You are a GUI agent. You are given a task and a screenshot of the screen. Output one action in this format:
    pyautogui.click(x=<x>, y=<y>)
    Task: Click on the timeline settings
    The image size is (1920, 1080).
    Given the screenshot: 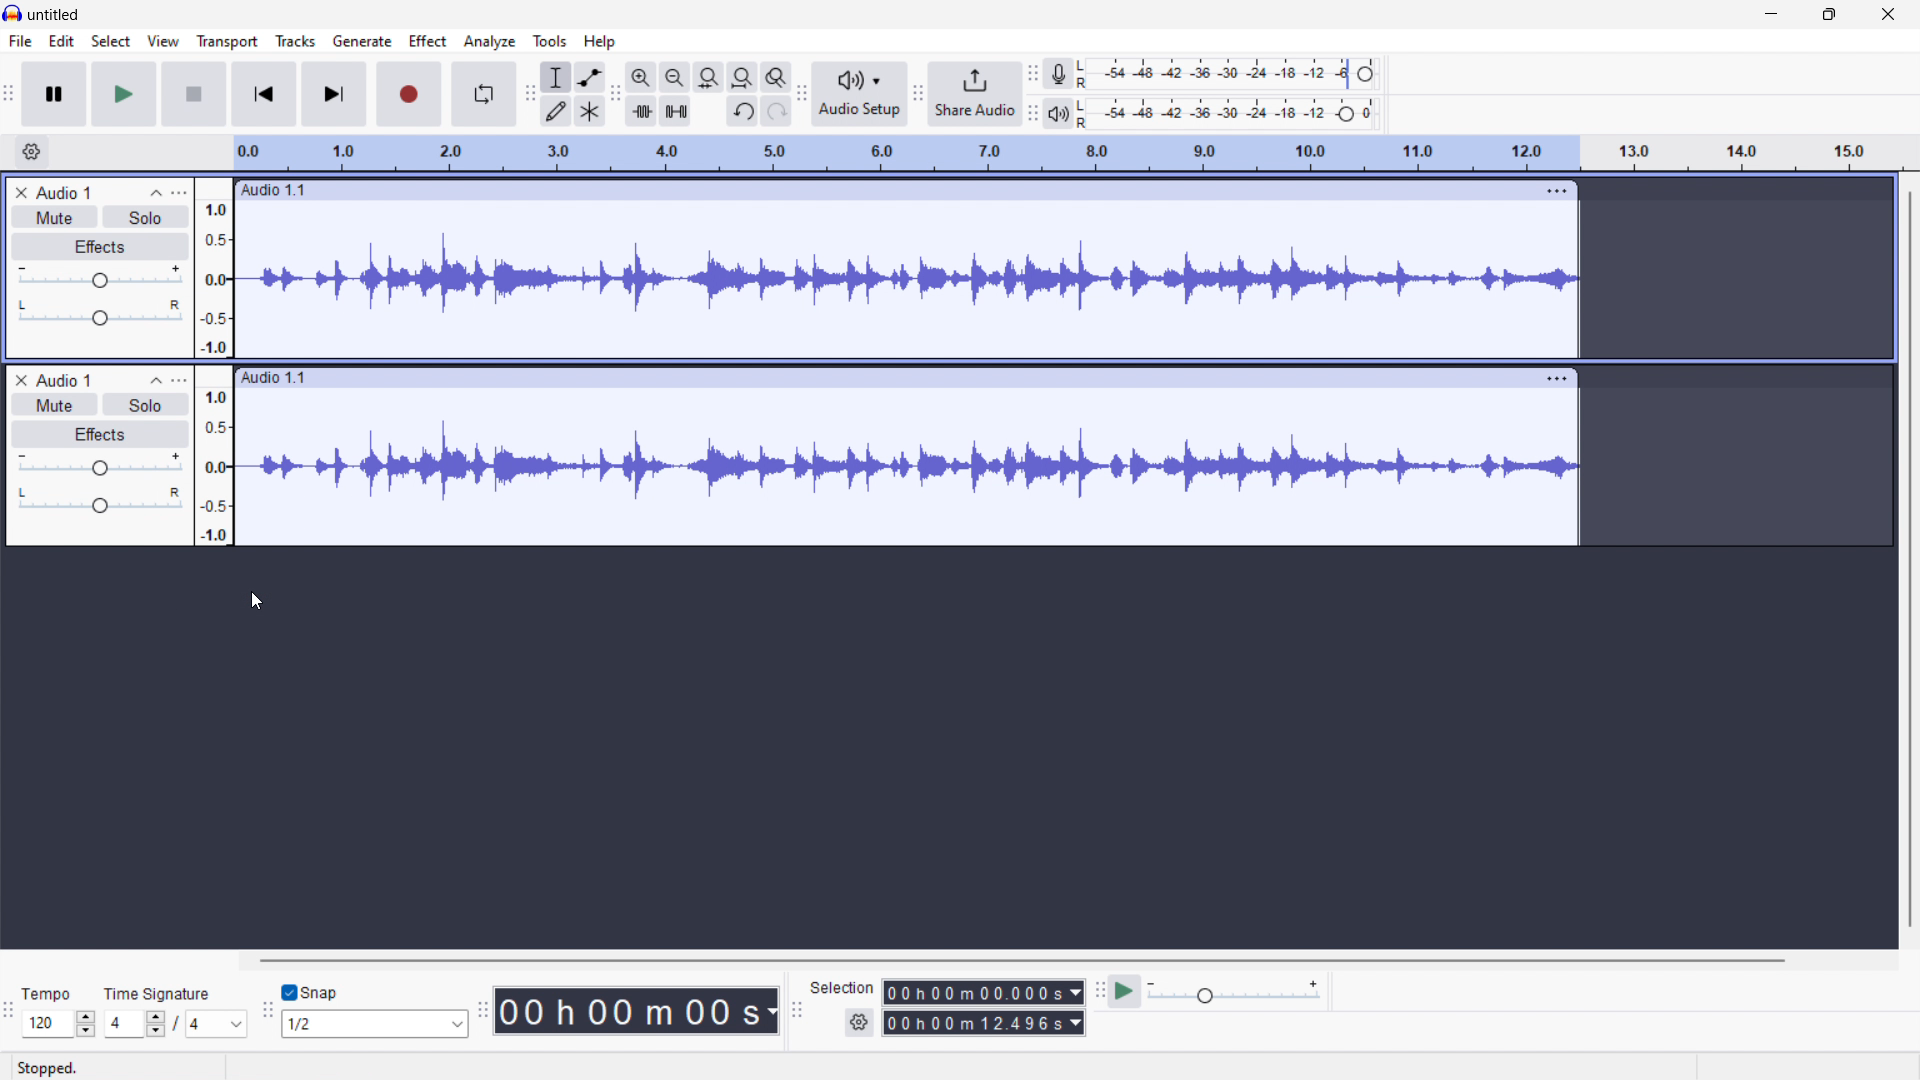 What is the action you would take?
    pyautogui.click(x=30, y=152)
    